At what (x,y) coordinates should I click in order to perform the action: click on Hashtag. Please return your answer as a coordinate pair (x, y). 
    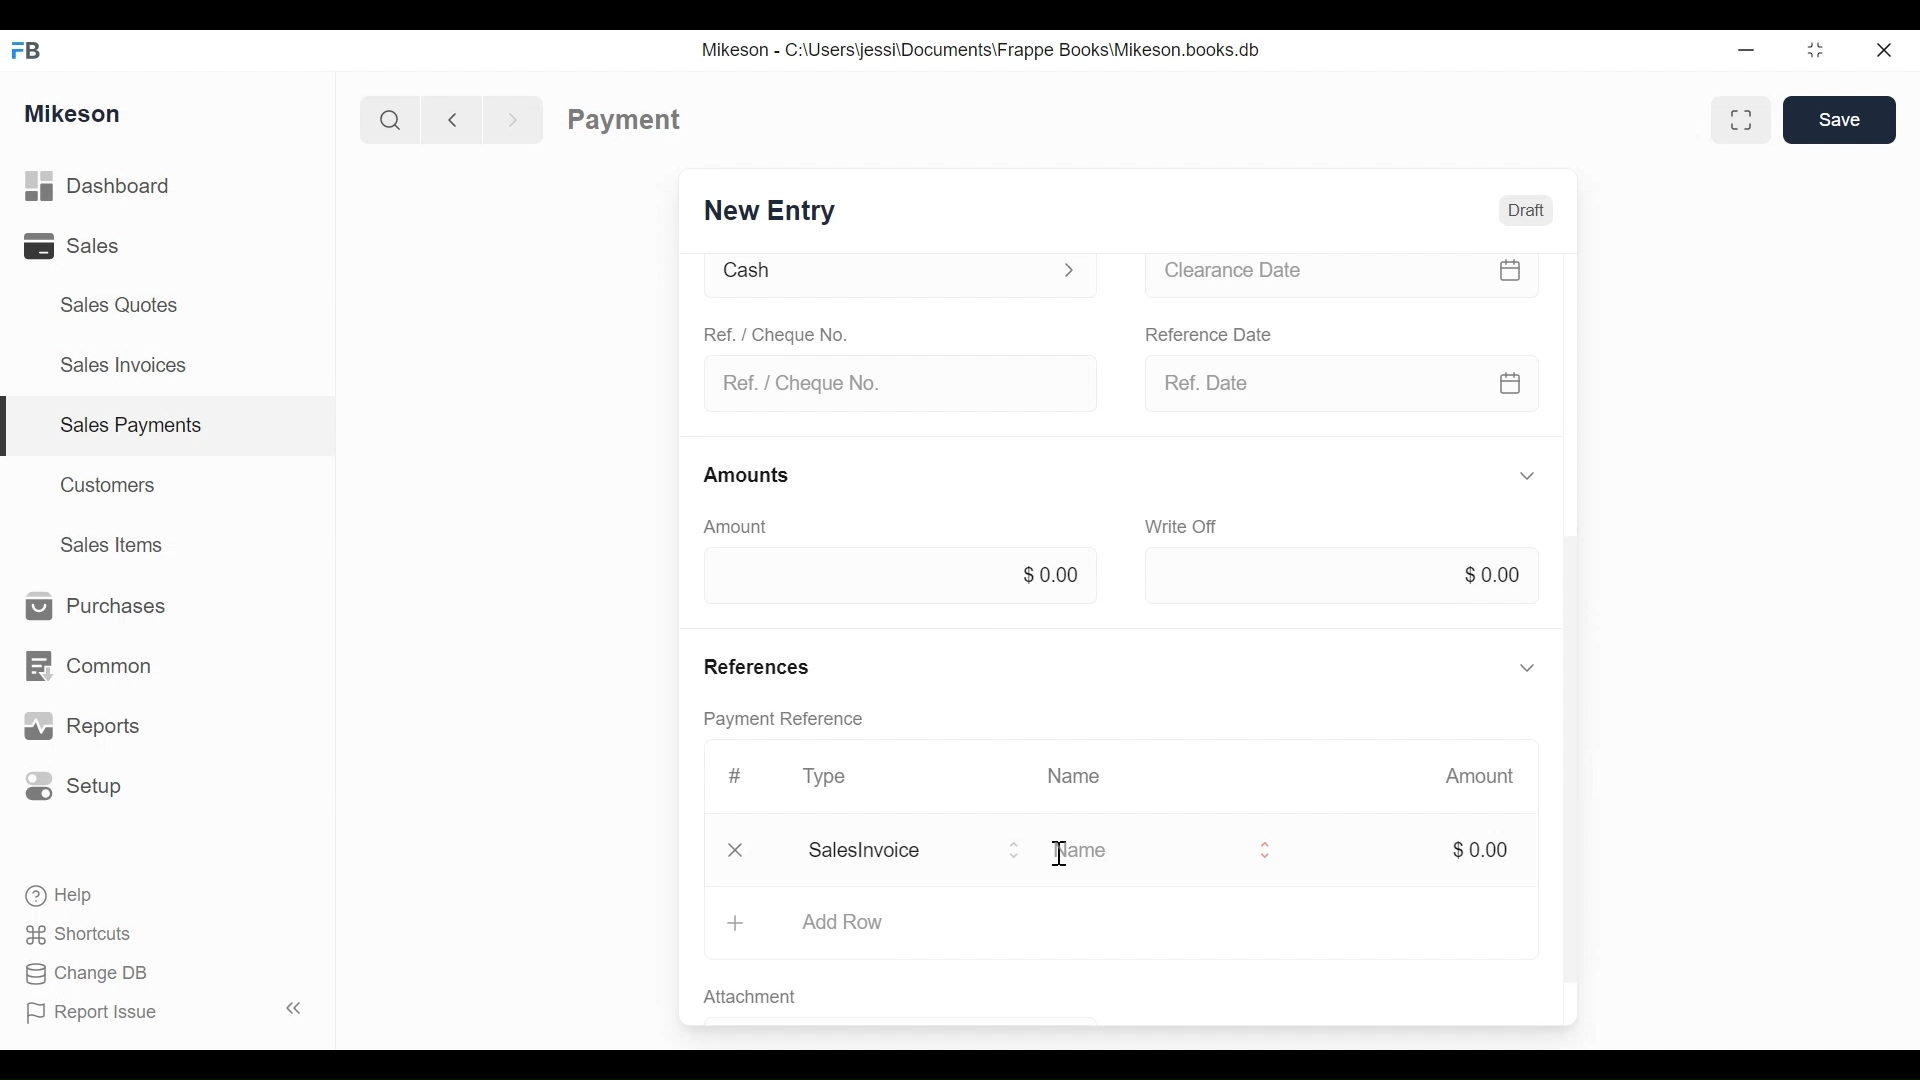
    Looking at the image, I should click on (735, 778).